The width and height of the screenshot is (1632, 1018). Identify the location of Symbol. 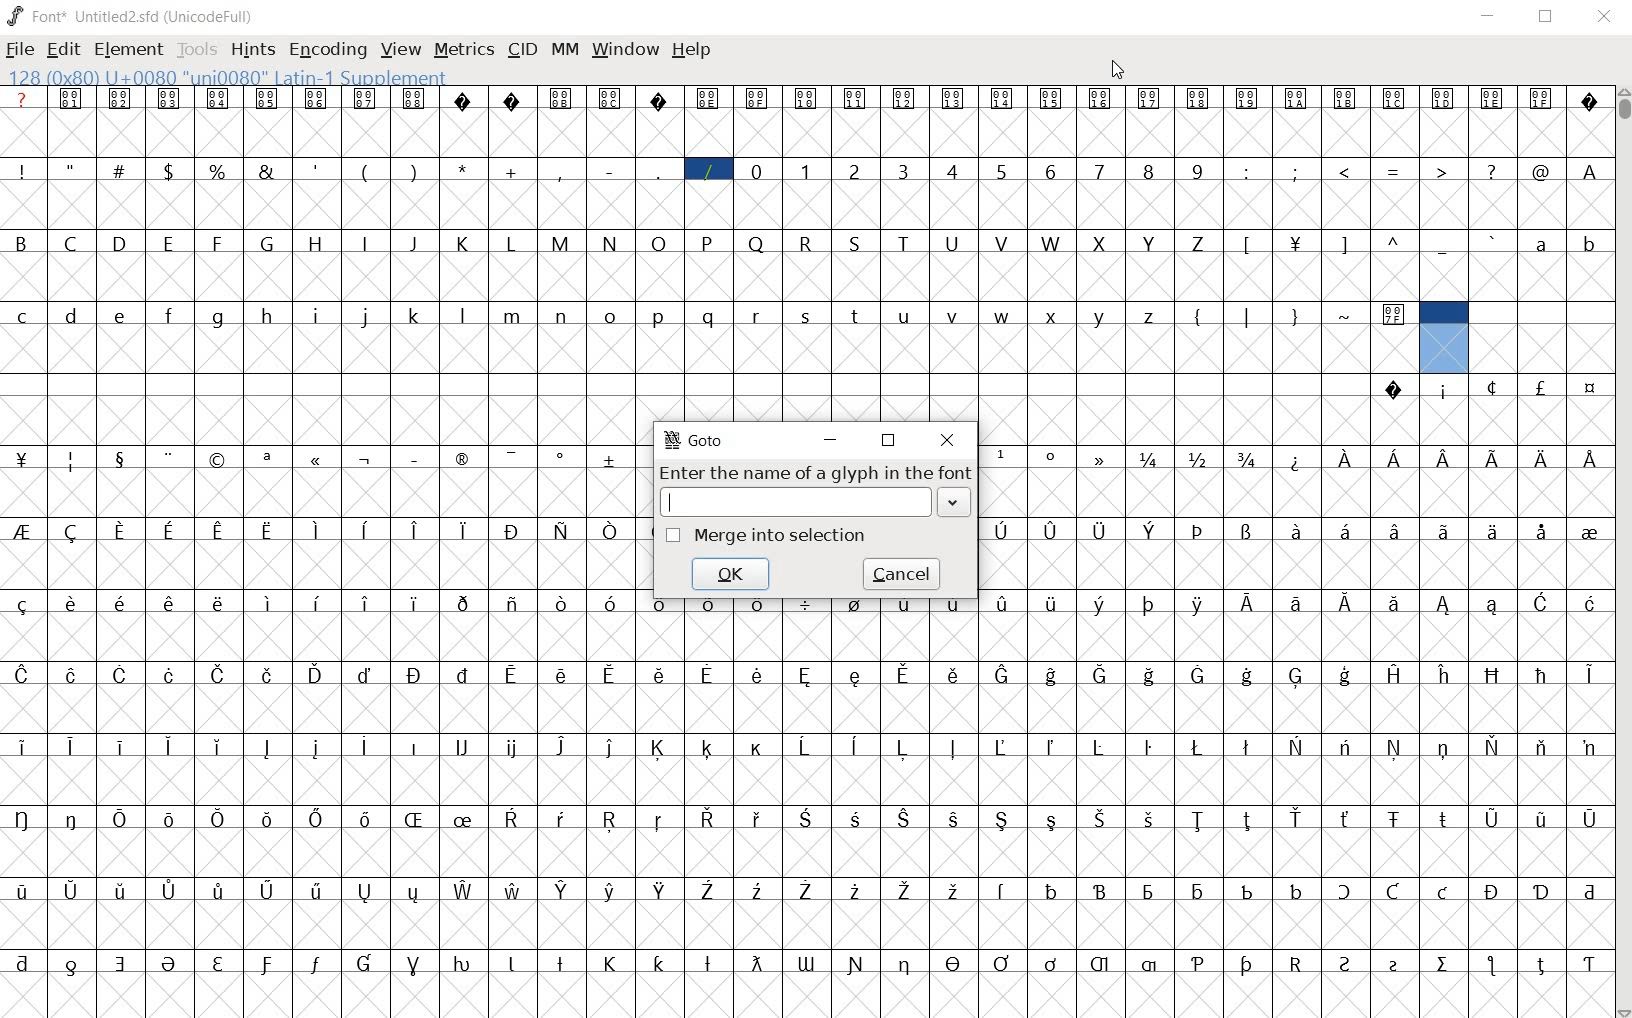
(1249, 745).